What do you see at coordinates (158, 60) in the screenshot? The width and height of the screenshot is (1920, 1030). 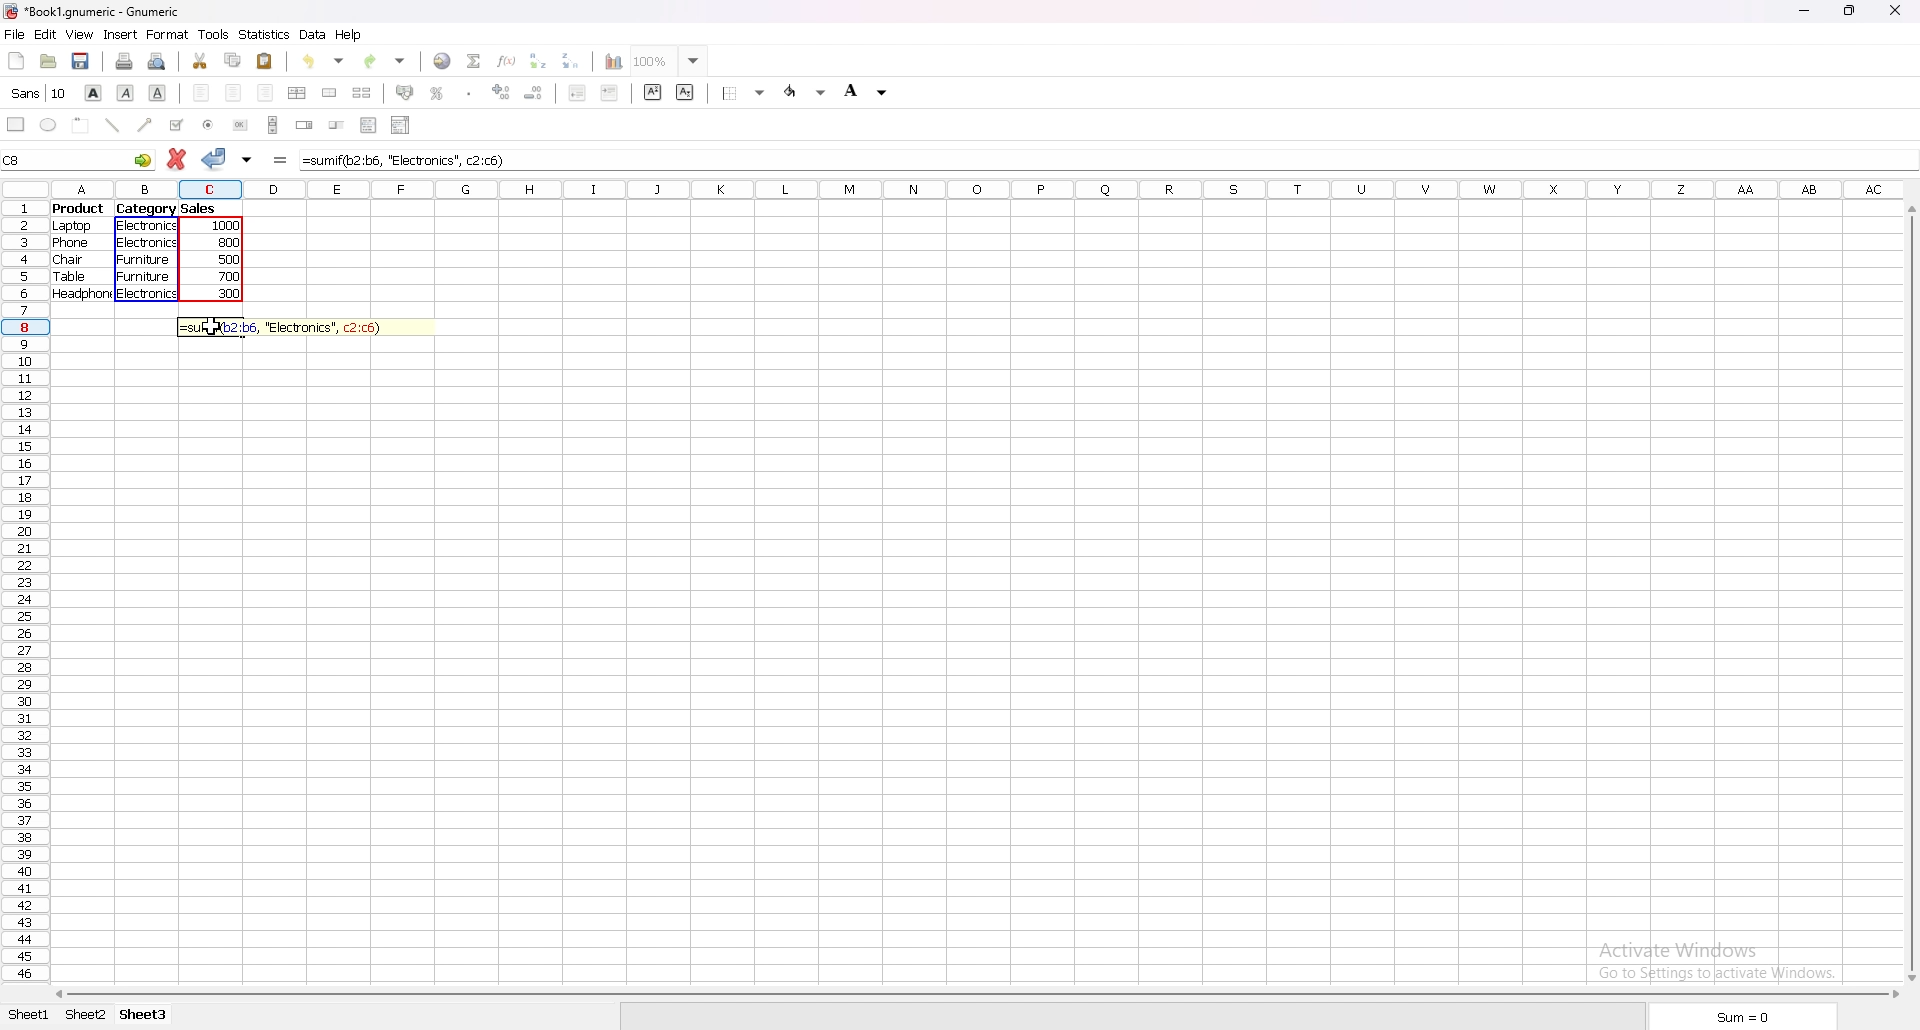 I see `print preview` at bounding box center [158, 60].